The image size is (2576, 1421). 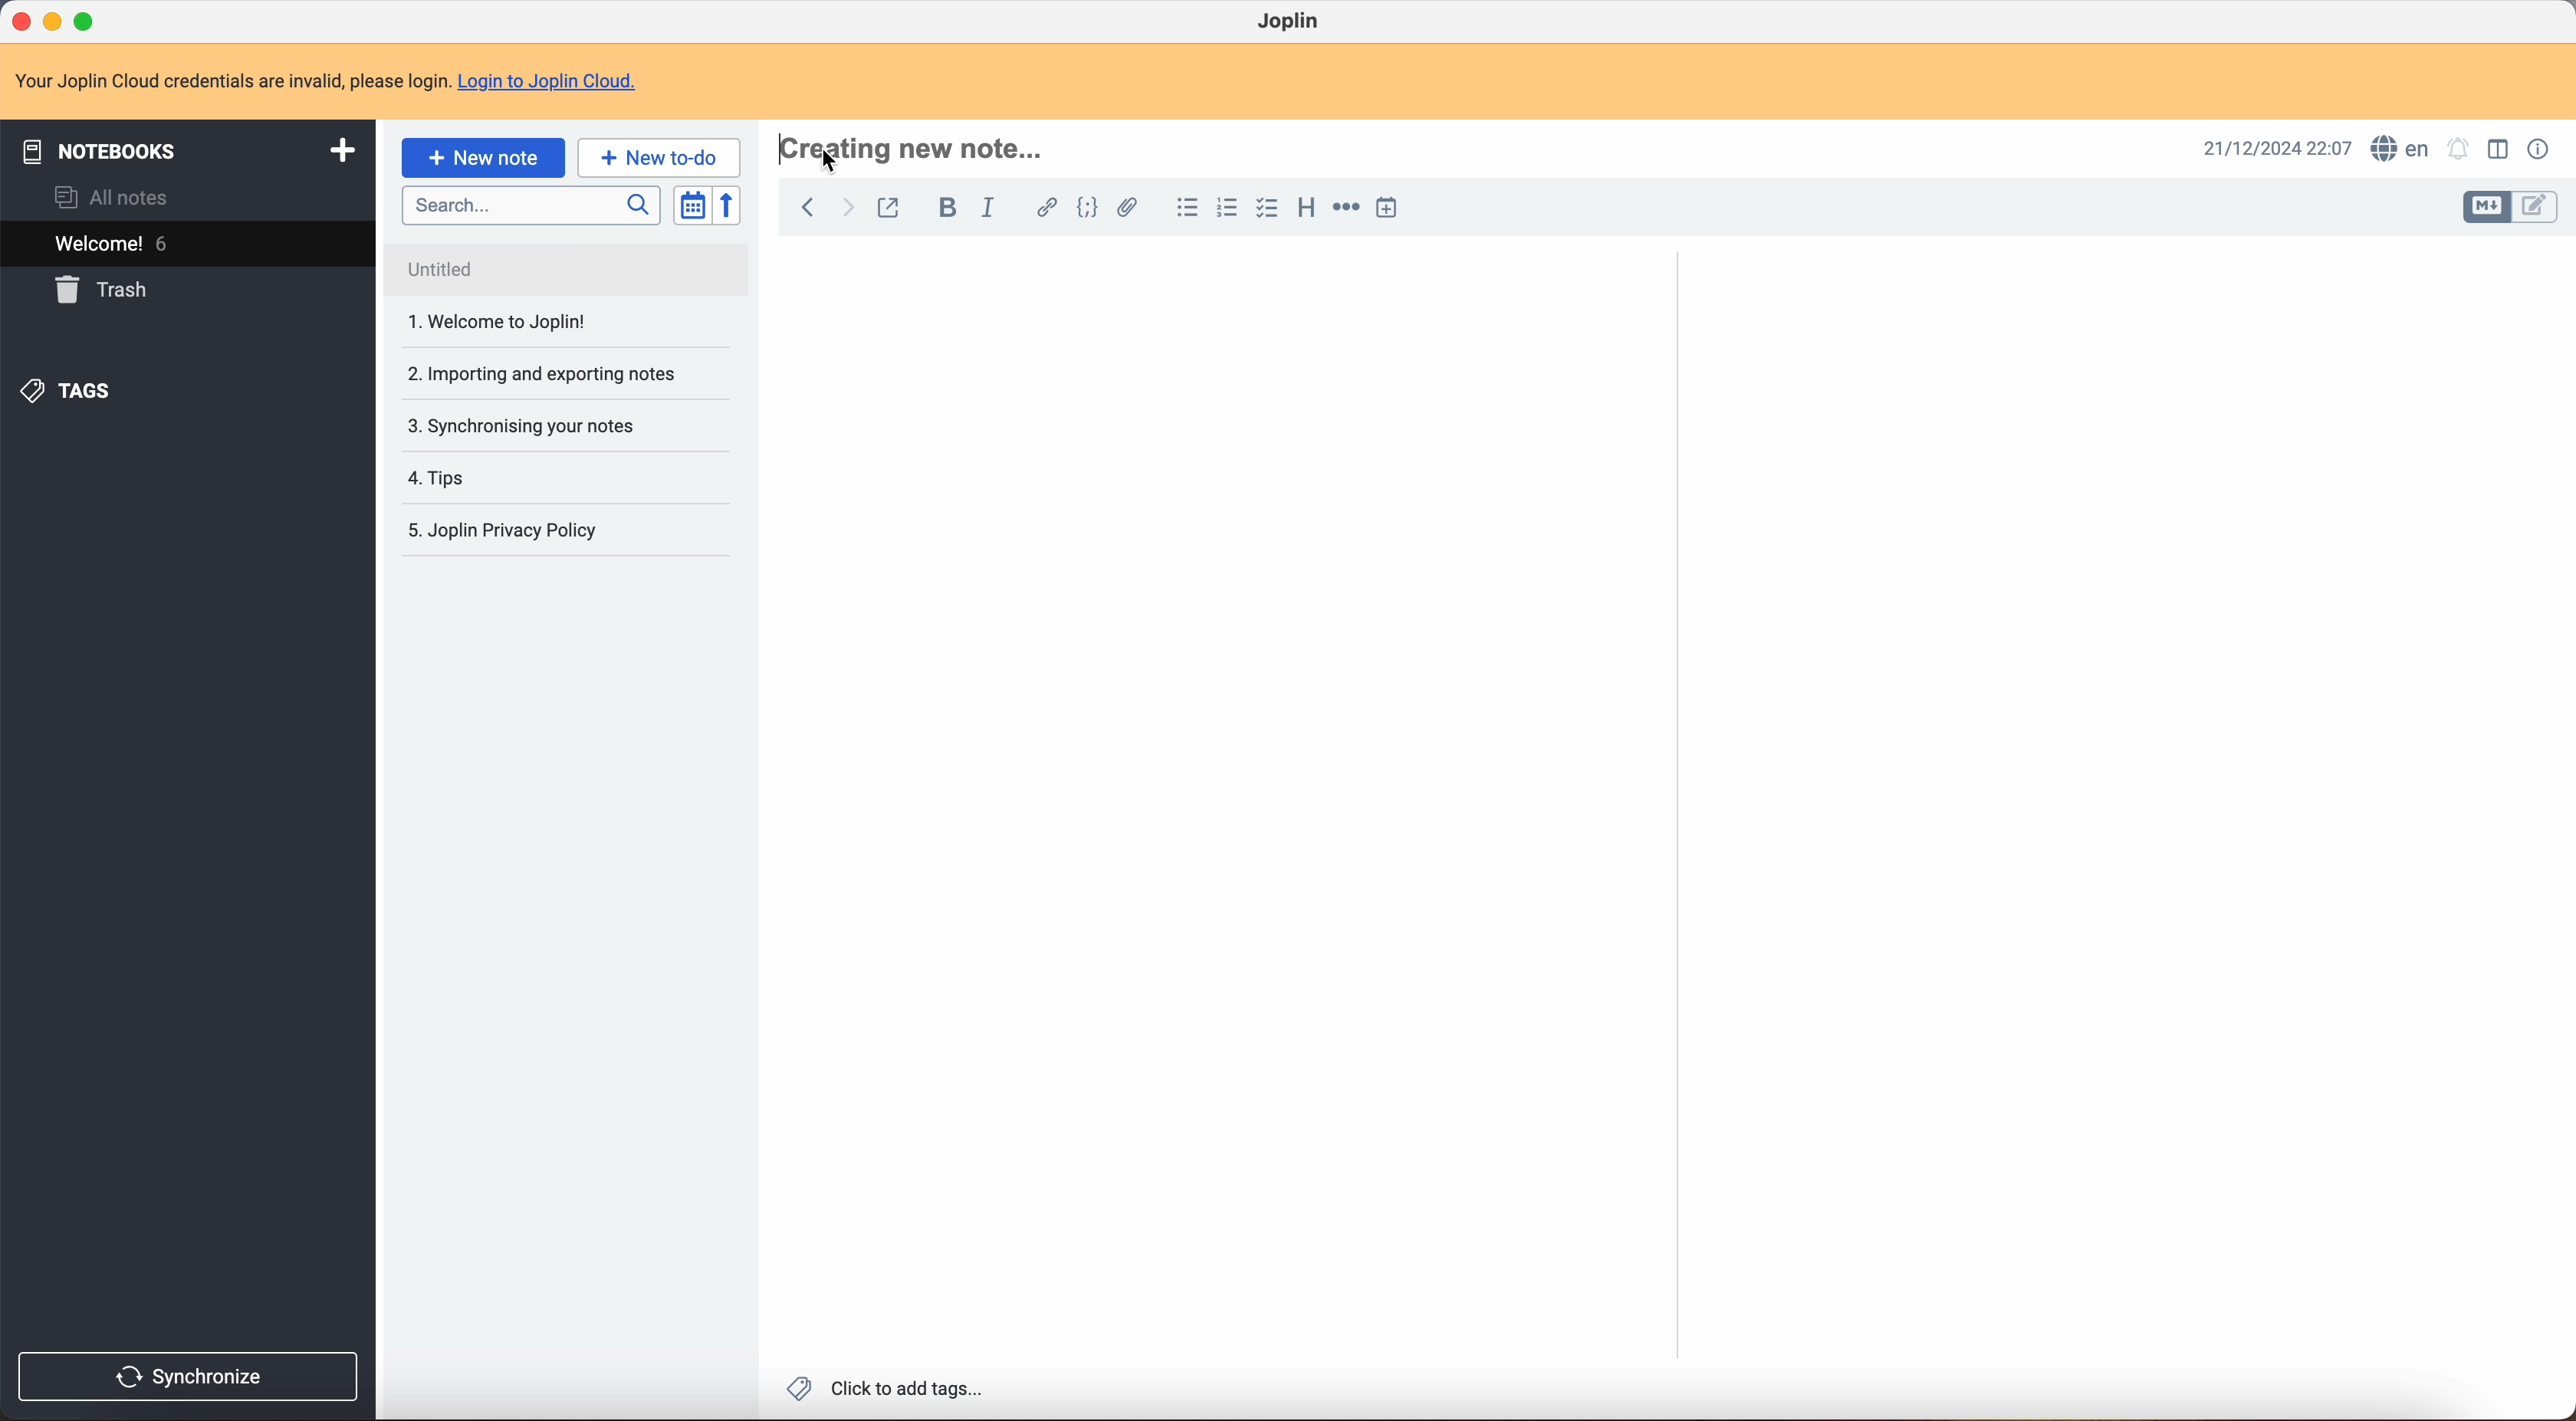 I want to click on bold, so click(x=950, y=207).